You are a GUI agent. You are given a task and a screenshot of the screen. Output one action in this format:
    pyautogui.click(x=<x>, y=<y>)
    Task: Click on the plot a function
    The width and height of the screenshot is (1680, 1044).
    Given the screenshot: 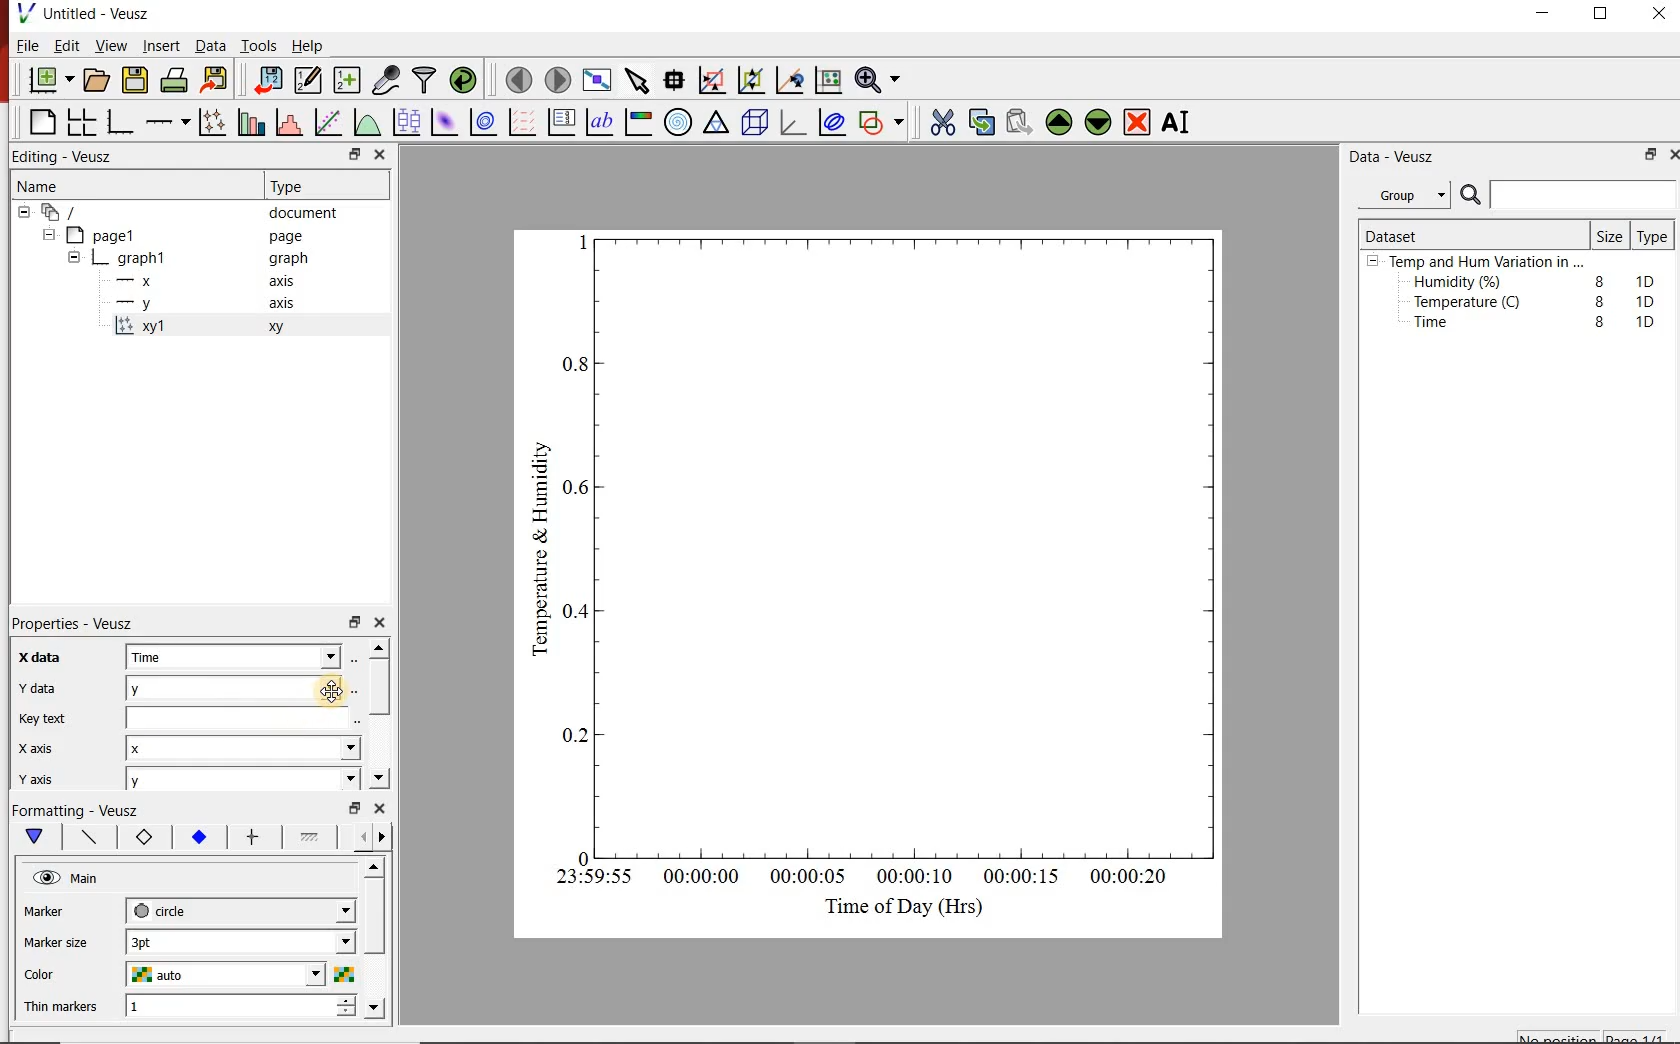 What is the action you would take?
    pyautogui.click(x=369, y=125)
    